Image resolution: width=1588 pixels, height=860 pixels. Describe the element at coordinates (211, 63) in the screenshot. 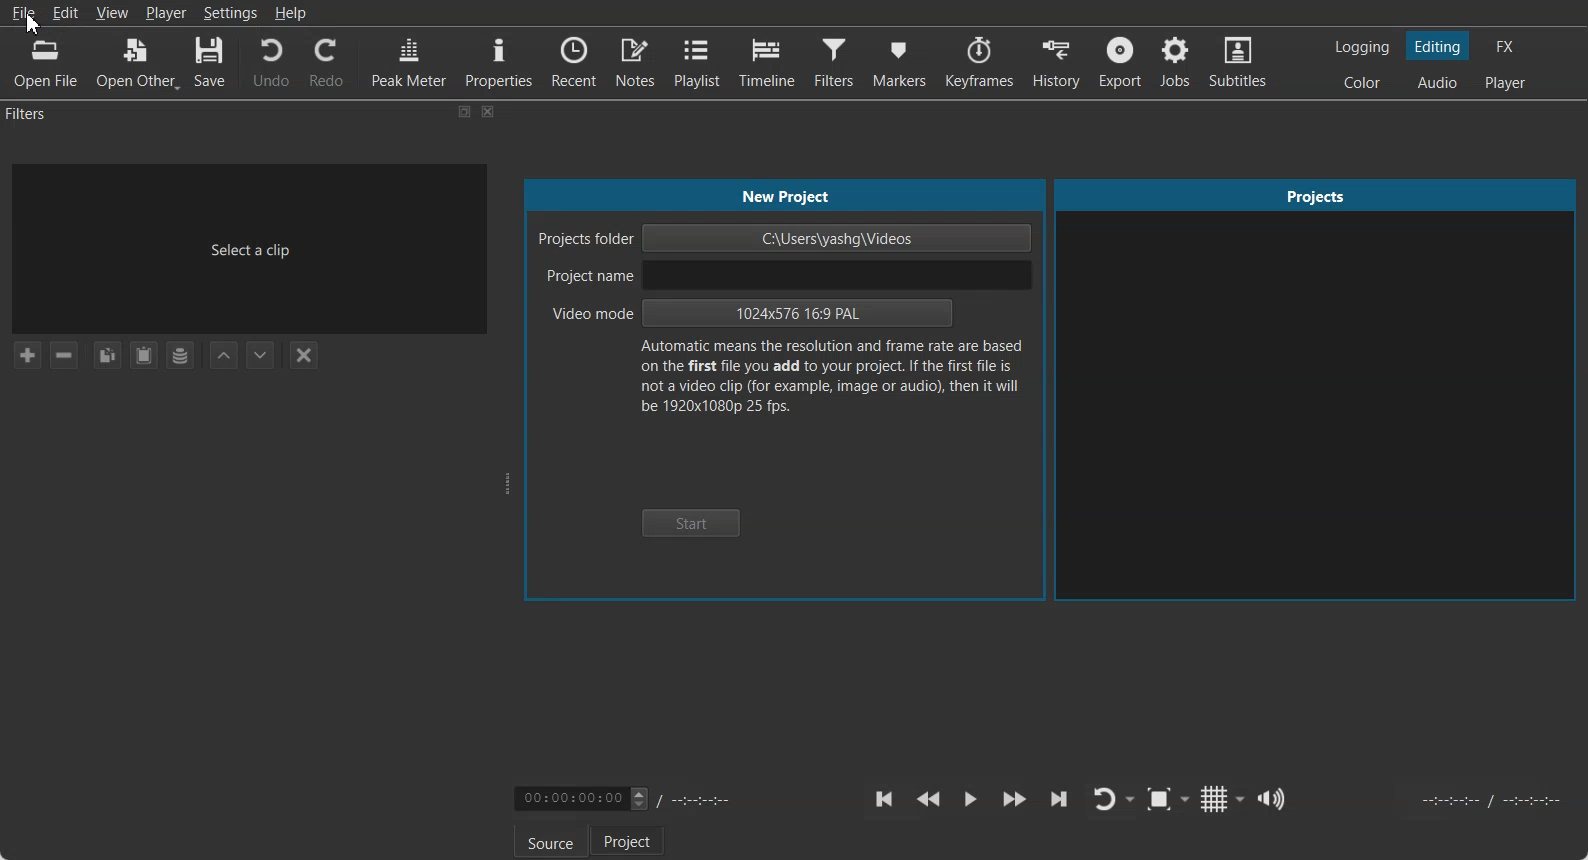

I see `Save` at that location.